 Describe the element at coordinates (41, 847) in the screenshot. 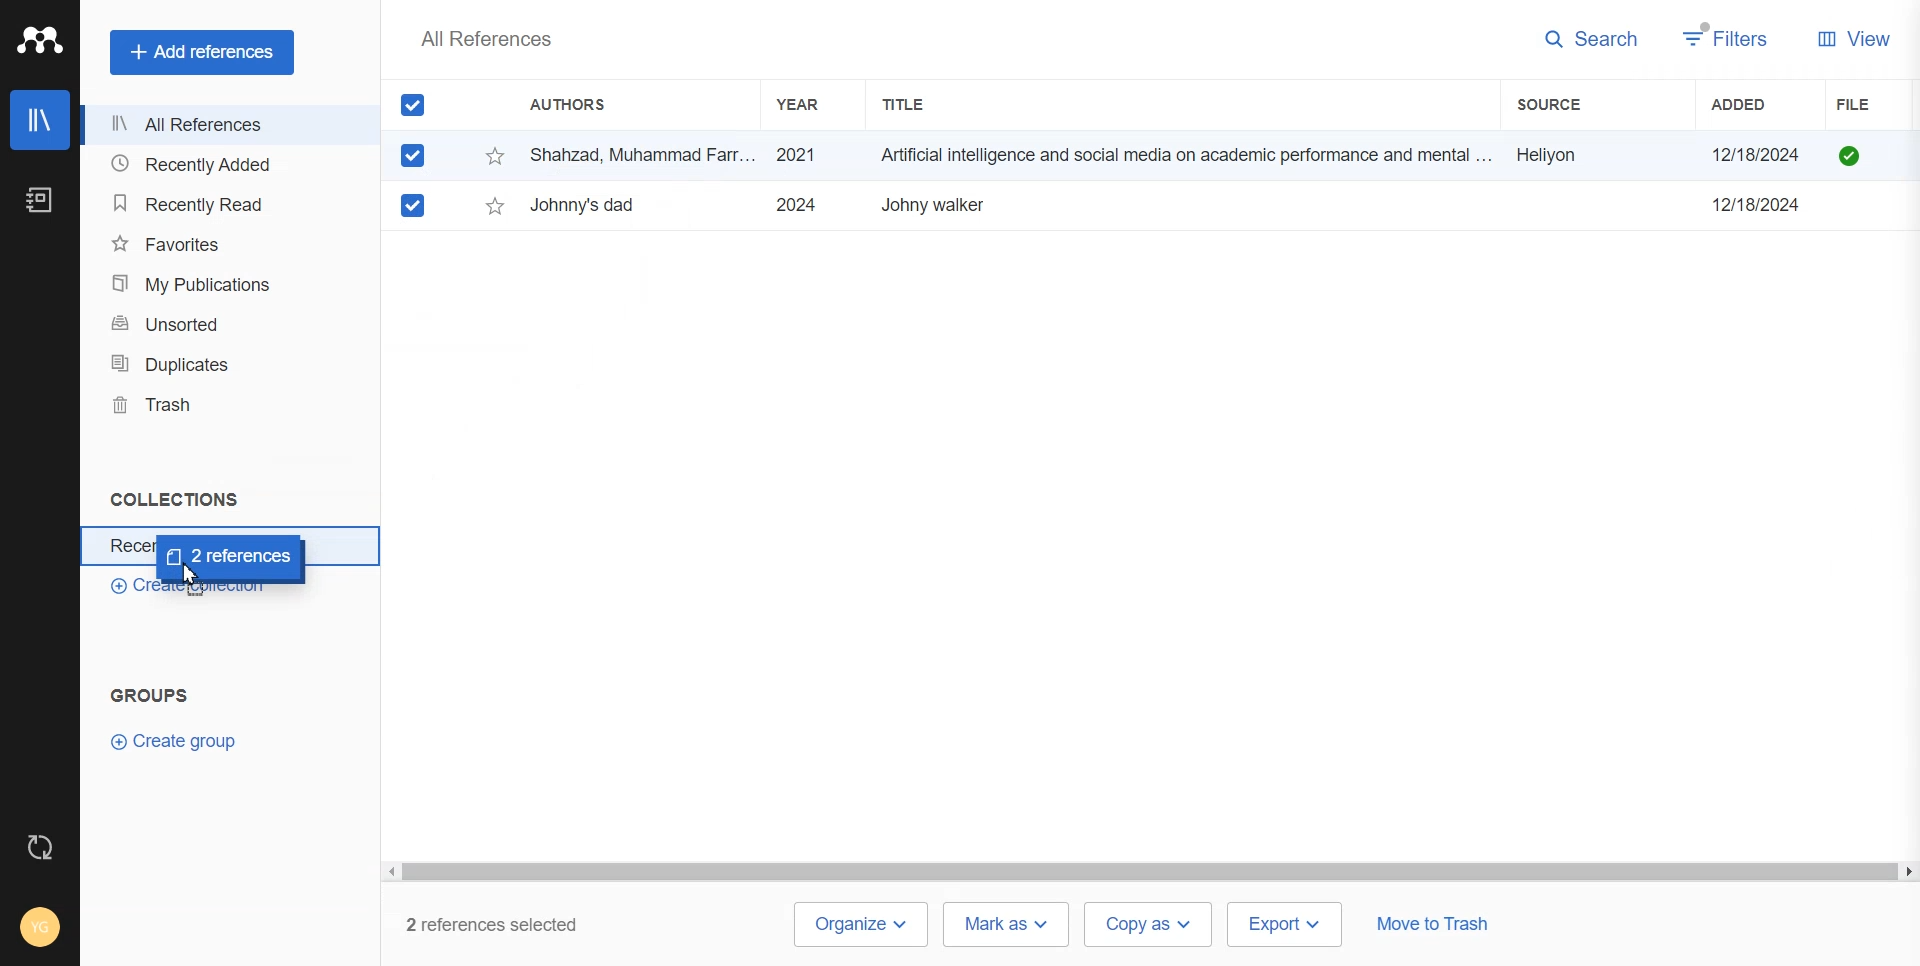

I see `Auto Sync` at that location.